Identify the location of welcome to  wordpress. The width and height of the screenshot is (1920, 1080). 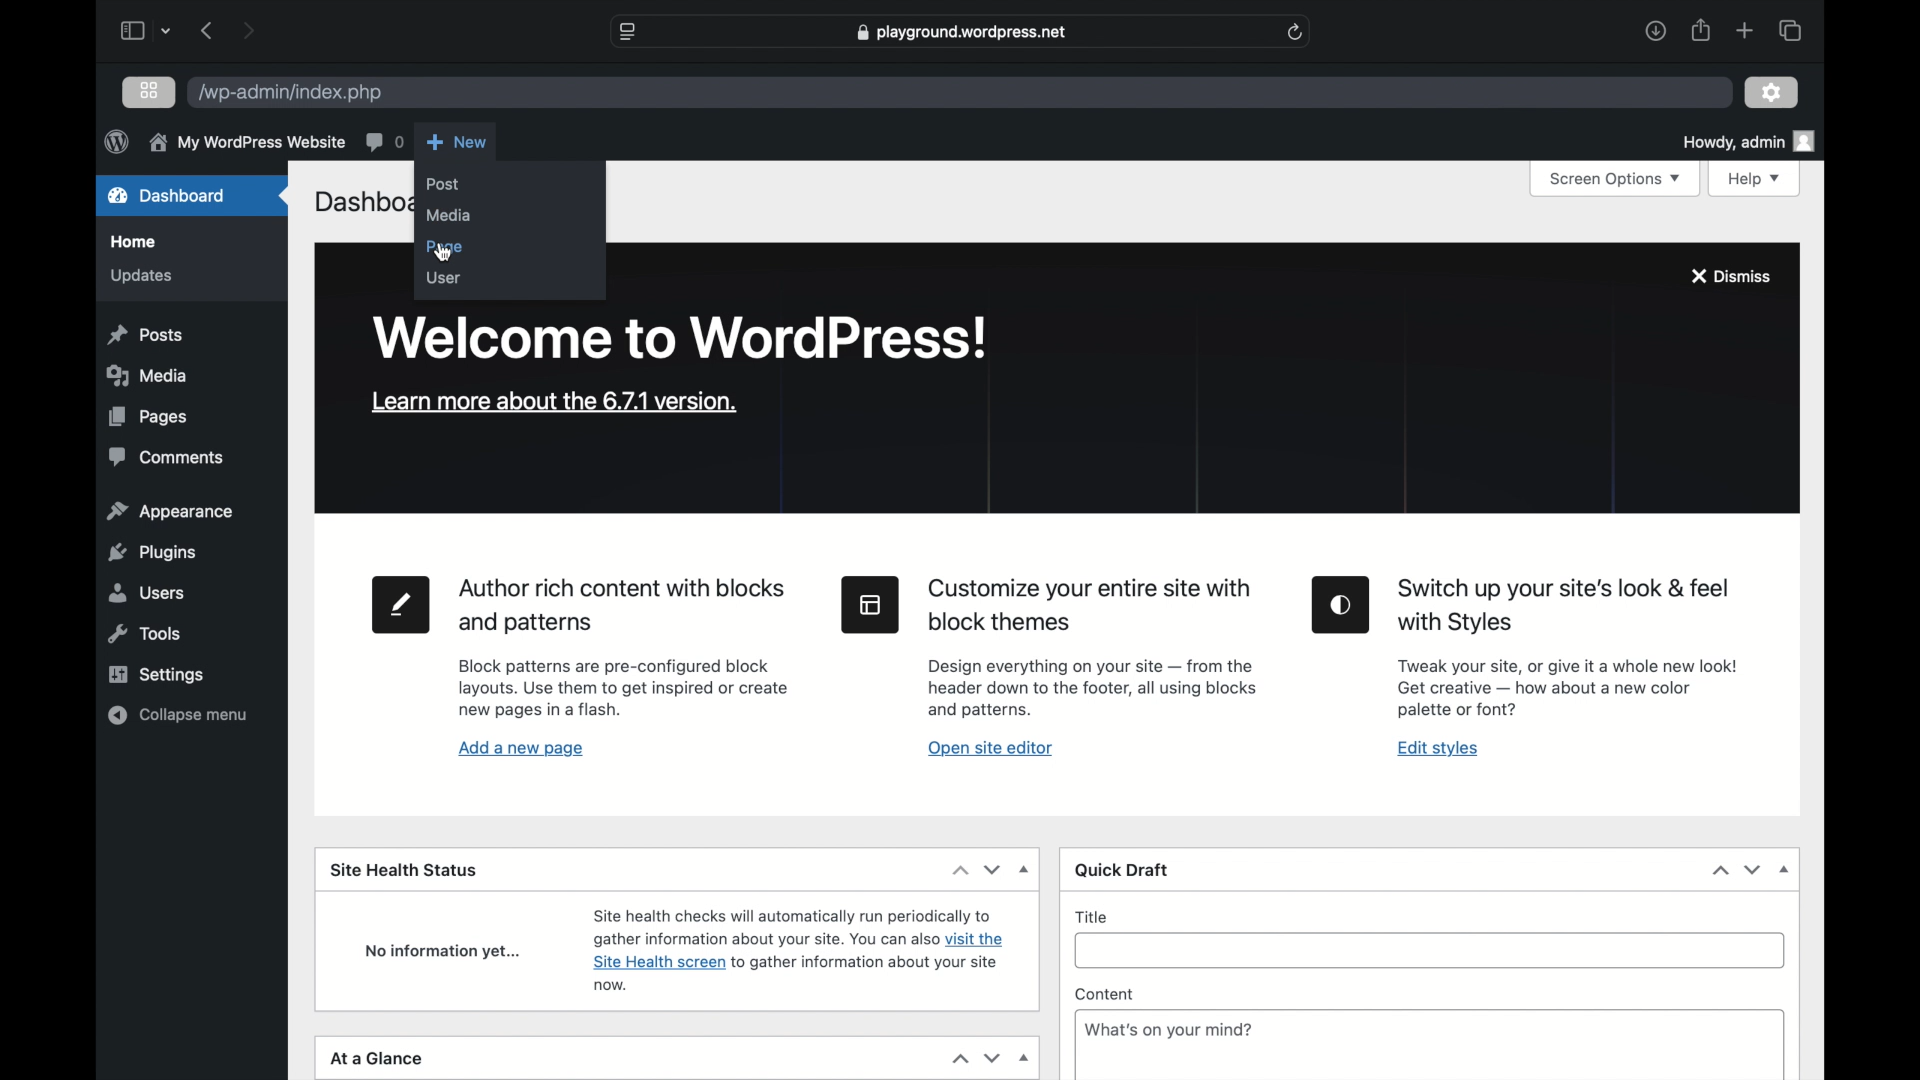
(679, 339).